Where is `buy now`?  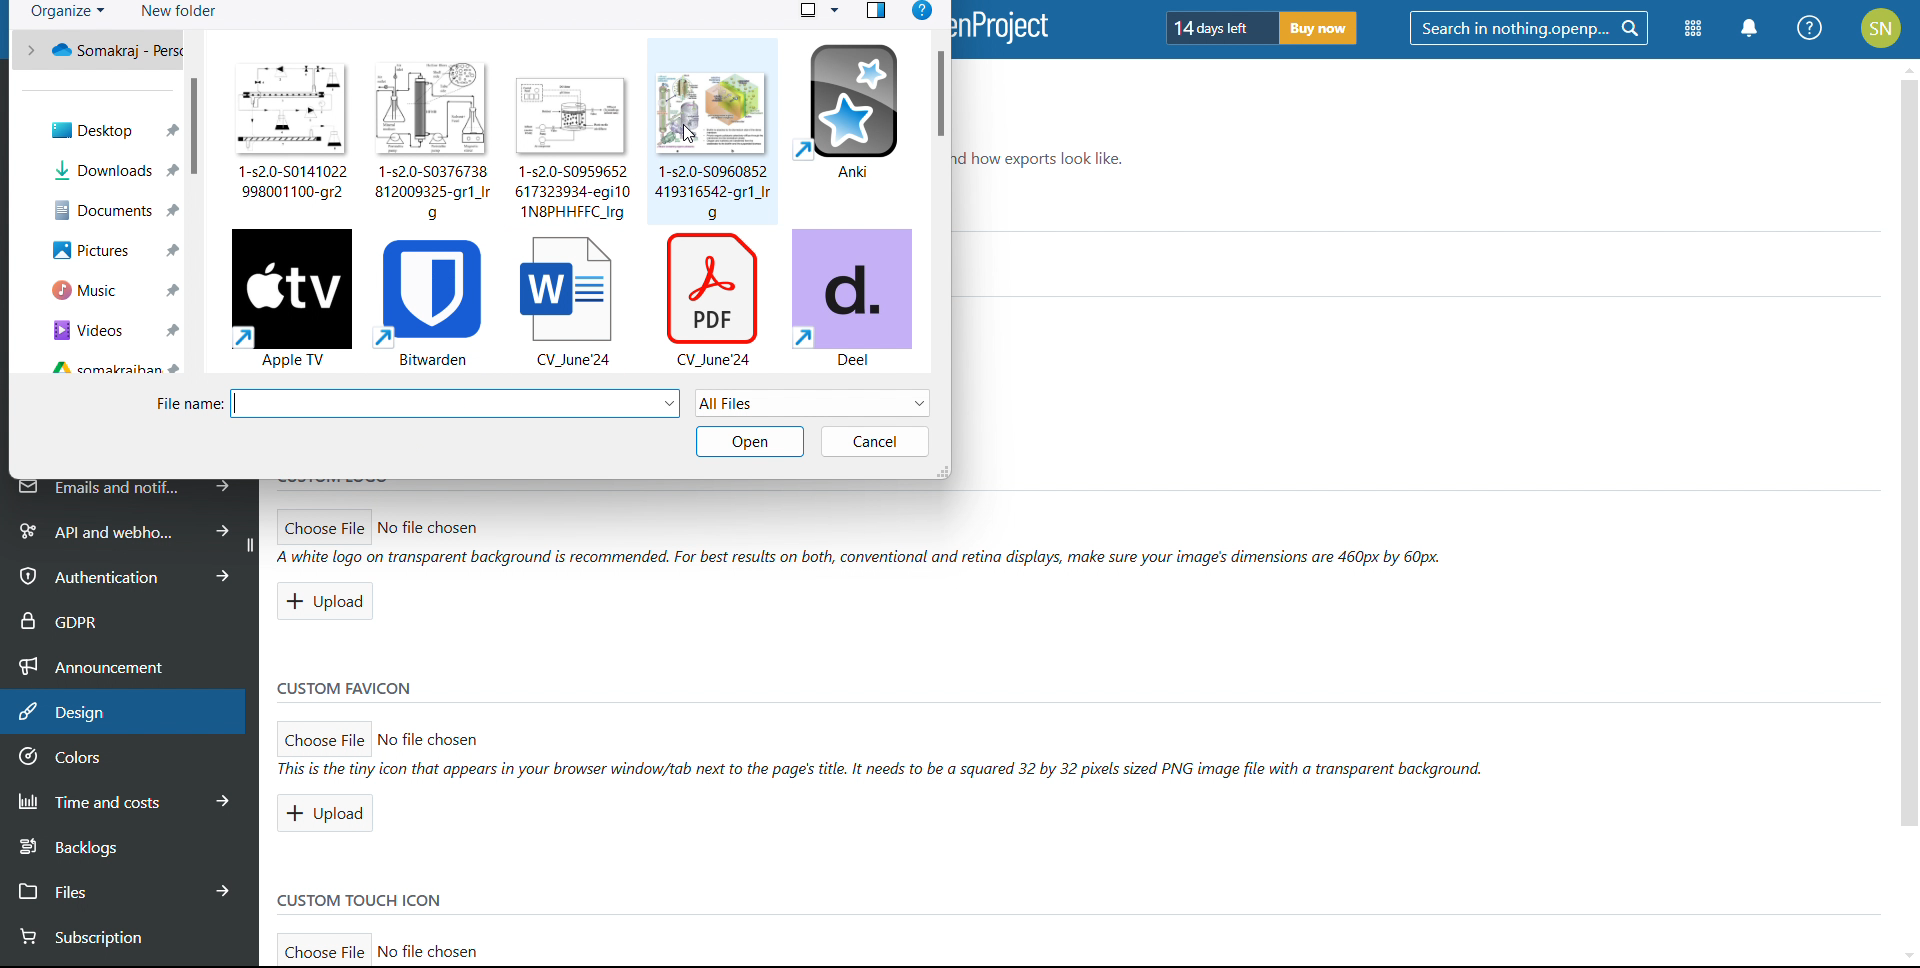 buy now is located at coordinates (1318, 28).